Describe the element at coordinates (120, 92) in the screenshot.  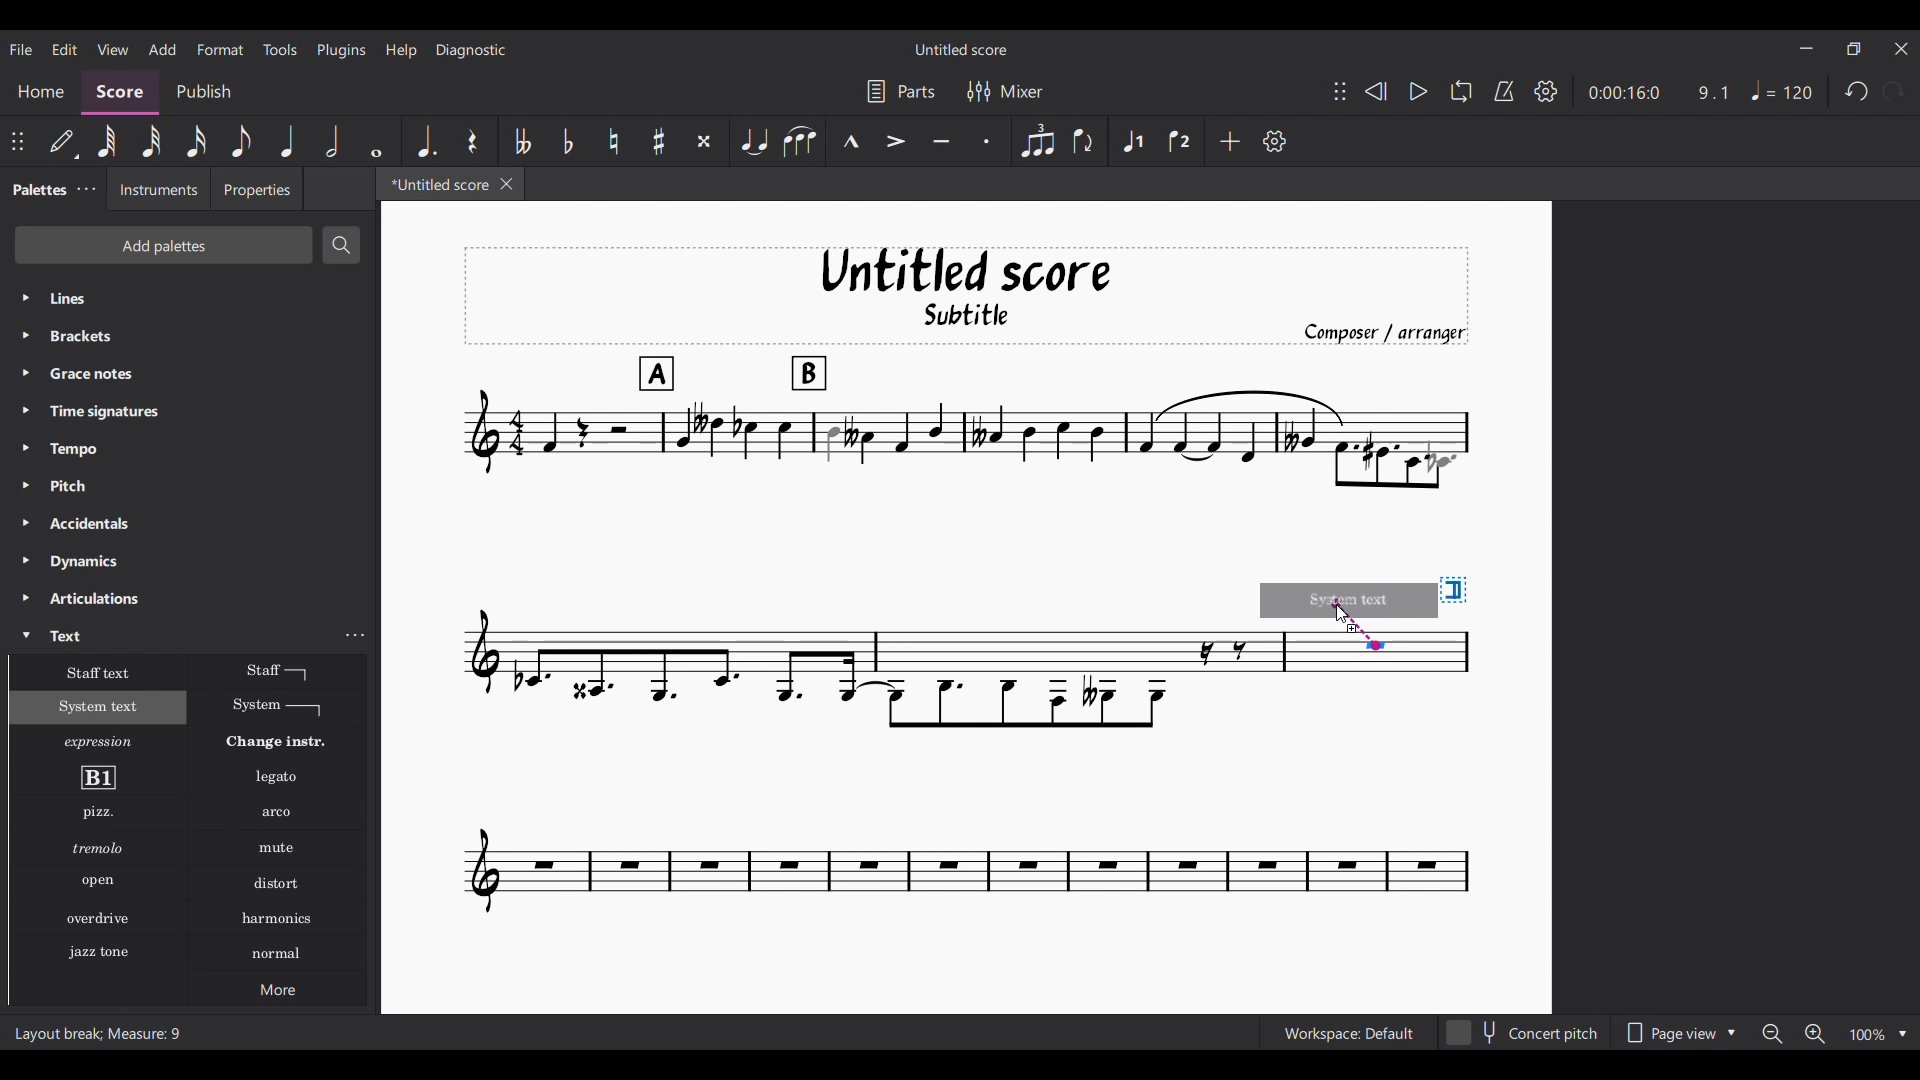
I see `Score, current section highlighted` at that location.